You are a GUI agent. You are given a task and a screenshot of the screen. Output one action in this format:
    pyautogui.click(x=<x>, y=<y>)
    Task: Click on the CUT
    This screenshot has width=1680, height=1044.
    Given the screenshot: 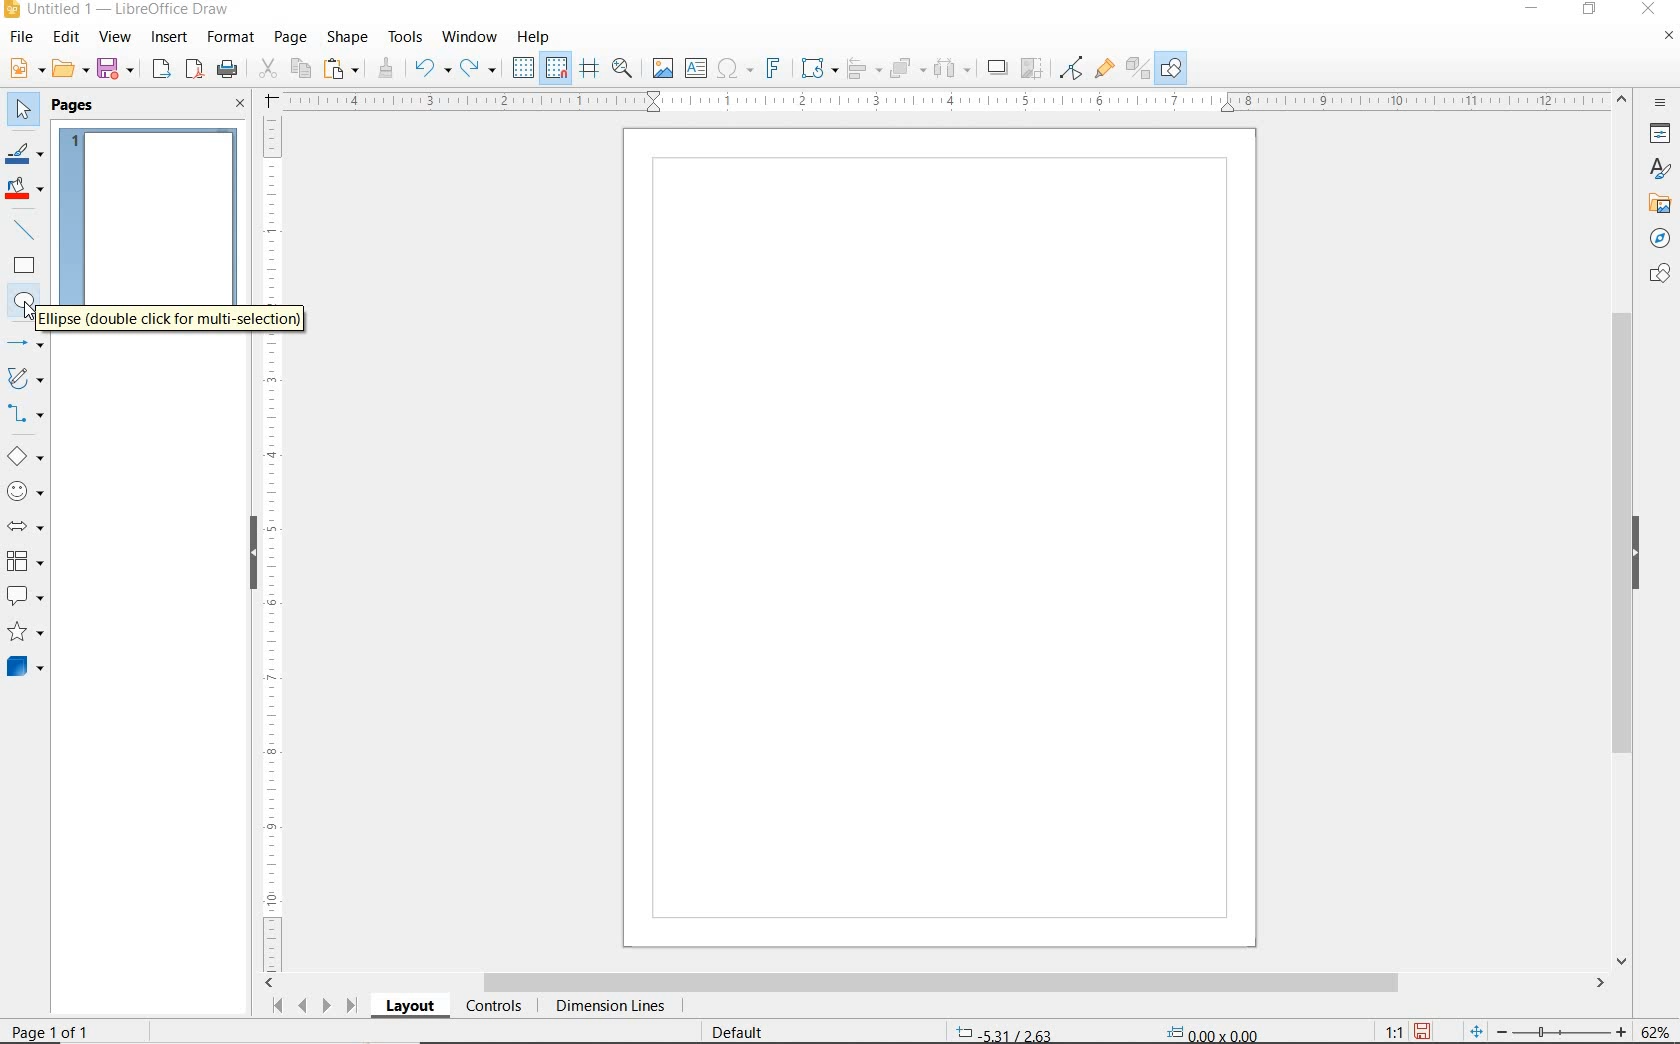 What is the action you would take?
    pyautogui.click(x=268, y=69)
    